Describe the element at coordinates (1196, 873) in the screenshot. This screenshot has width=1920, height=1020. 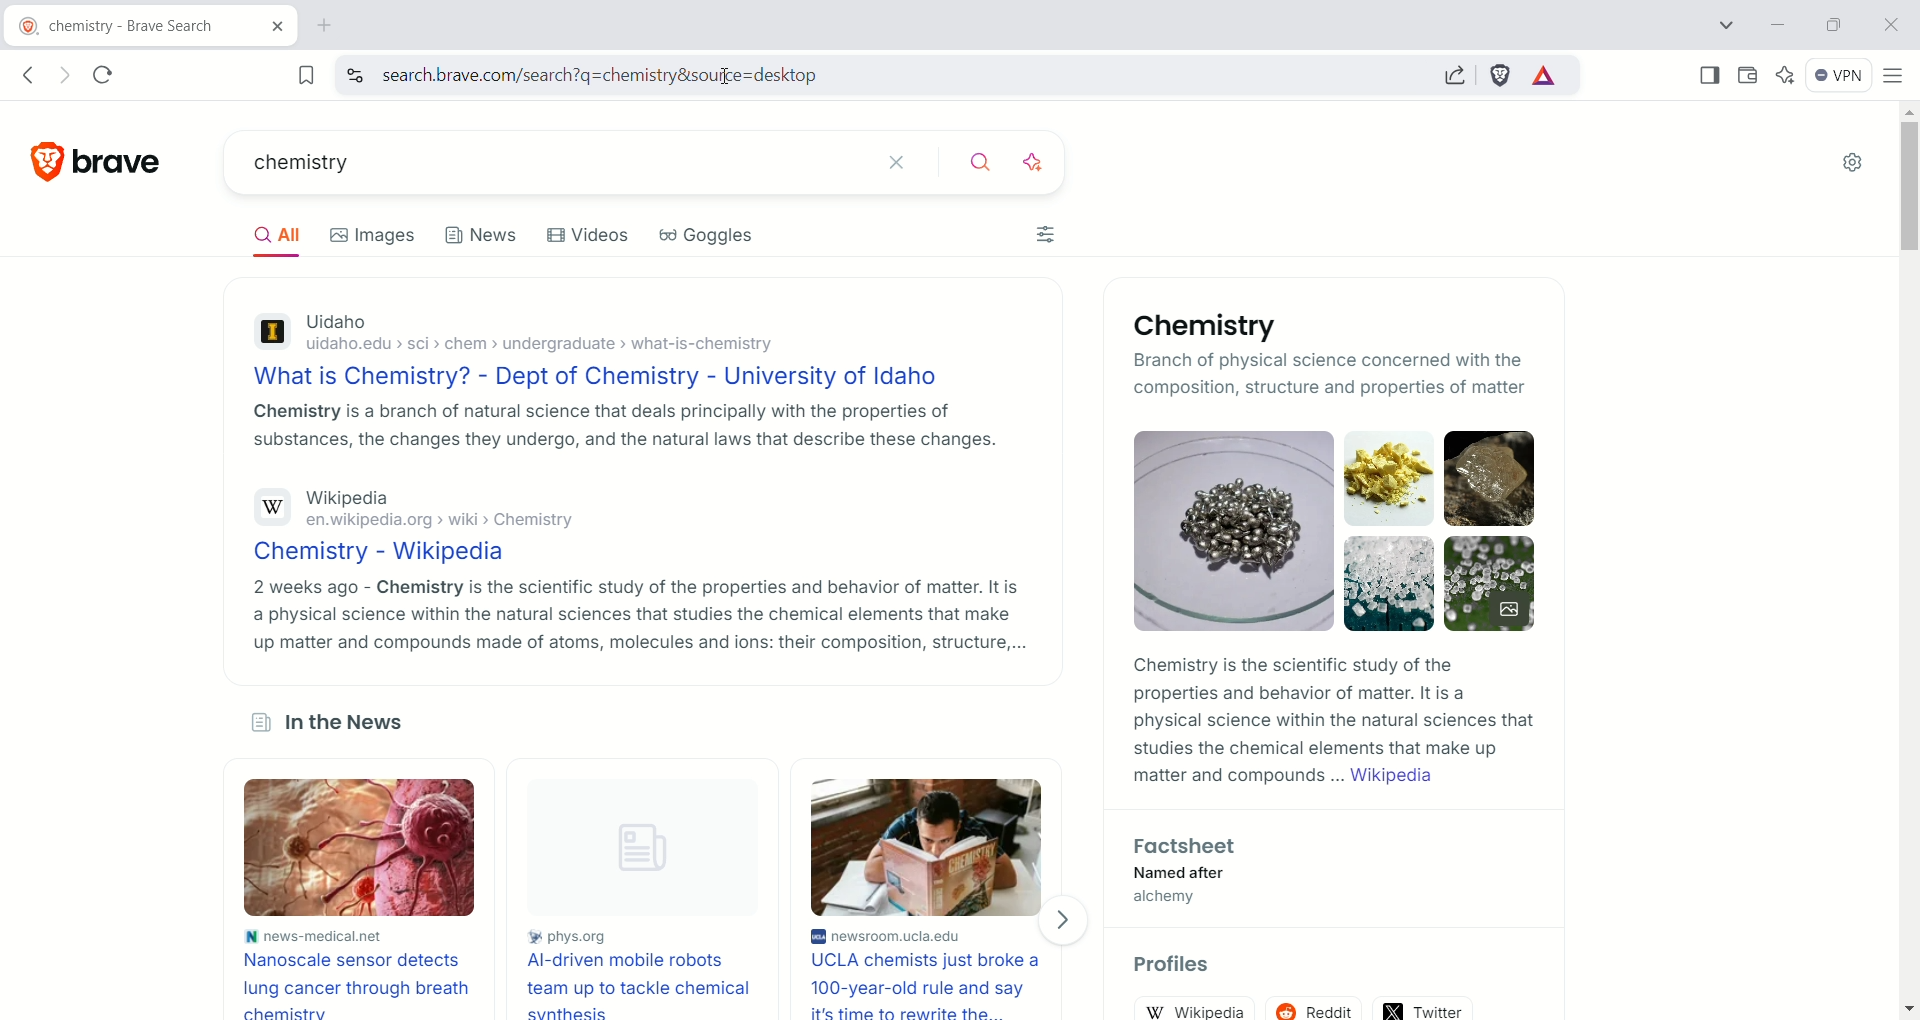
I see `Named after` at that location.